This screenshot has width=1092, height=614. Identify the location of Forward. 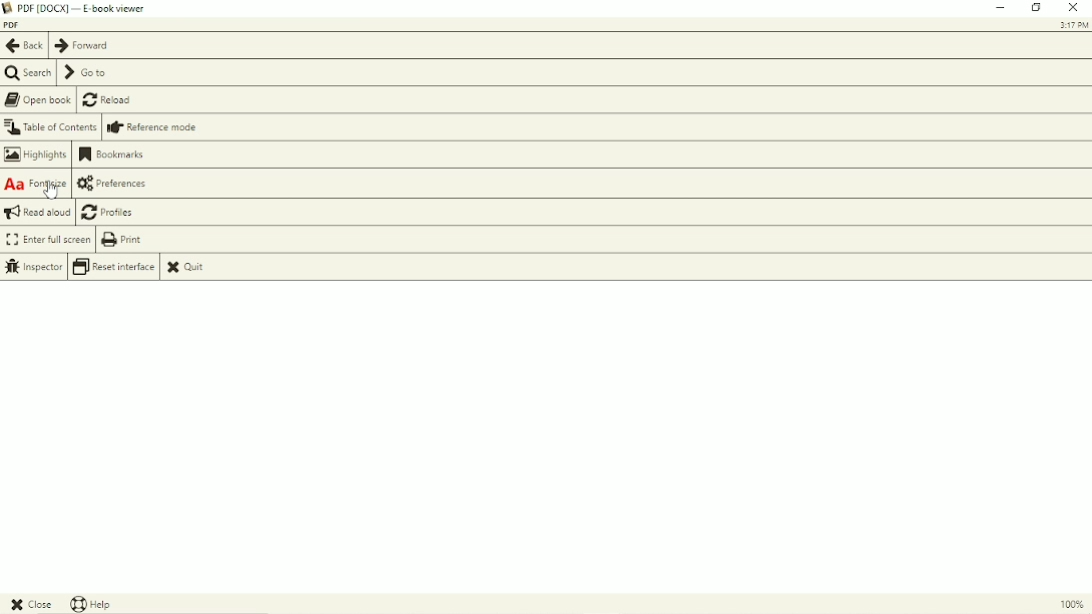
(80, 46).